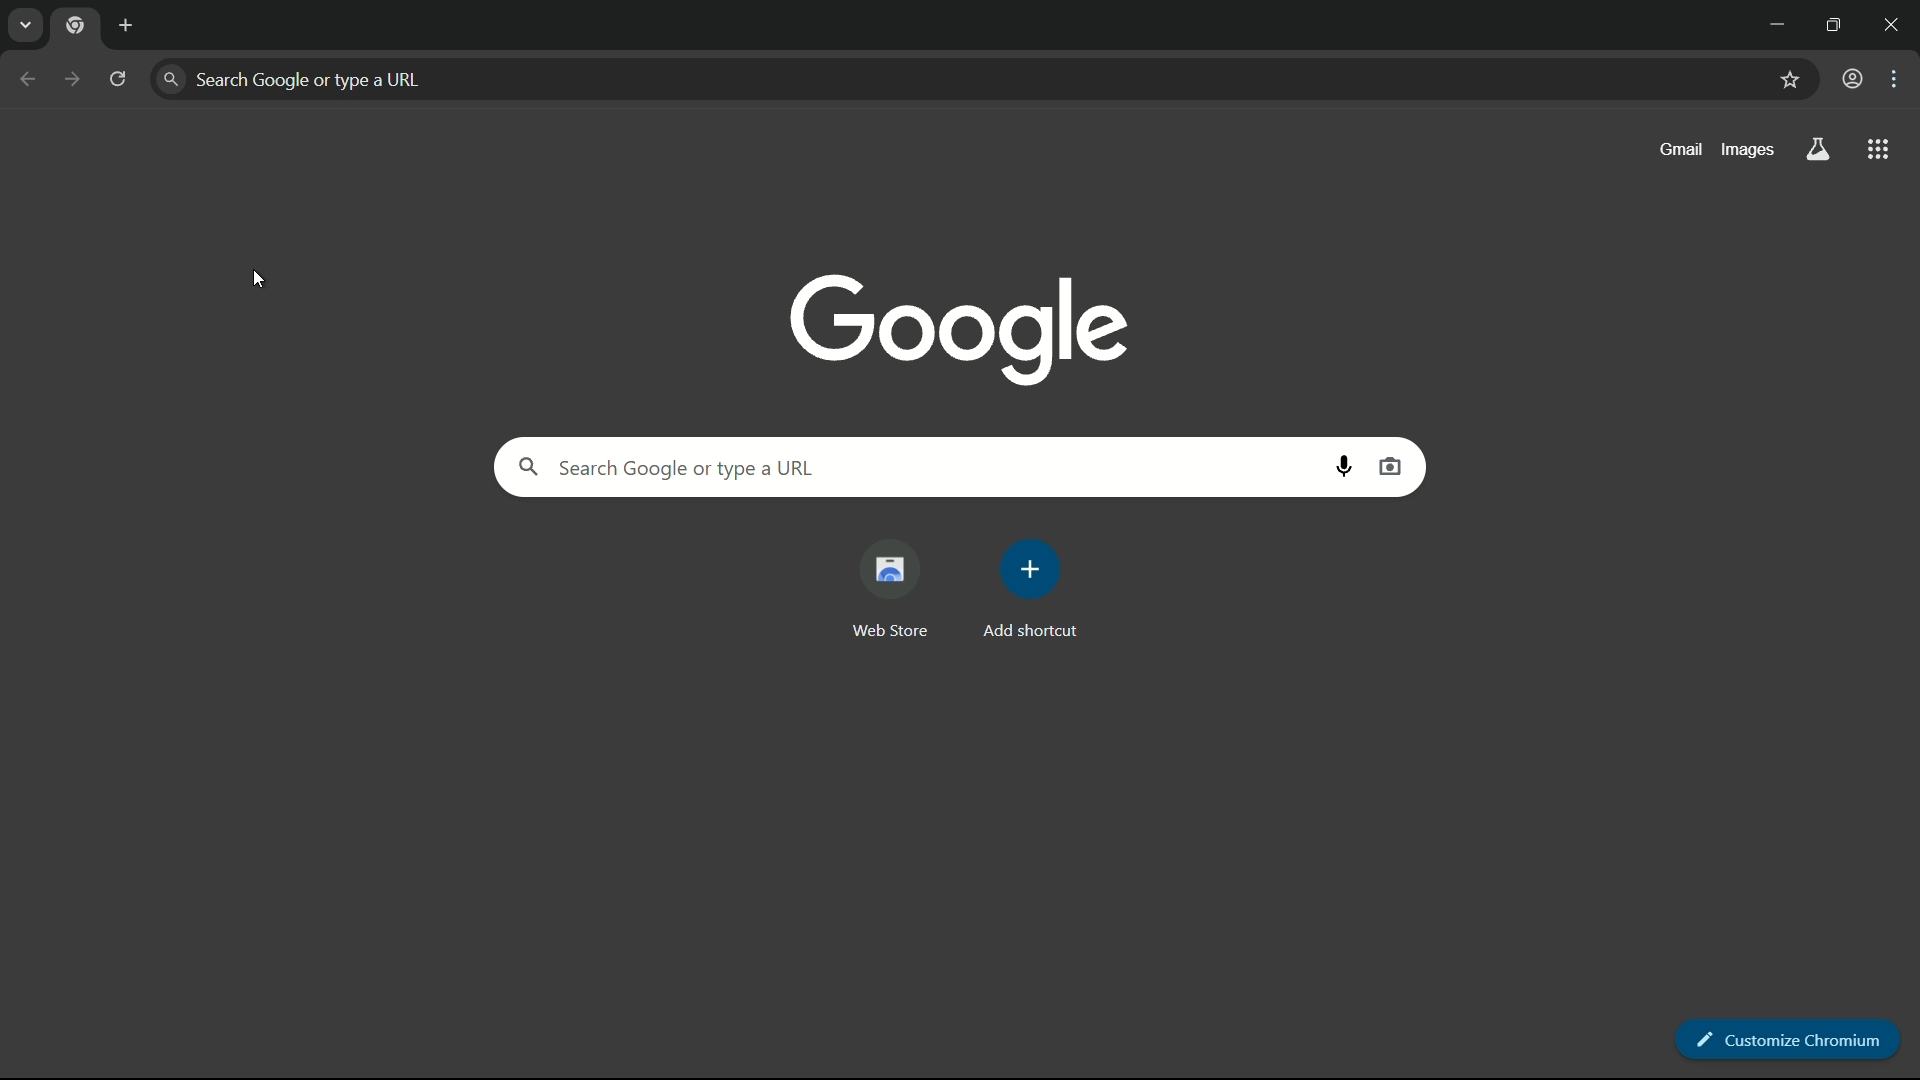 The height and width of the screenshot is (1080, 1920). Describe the element at coordinates (953, 326) in the screenshot. I see `google thumbnail` at that location.